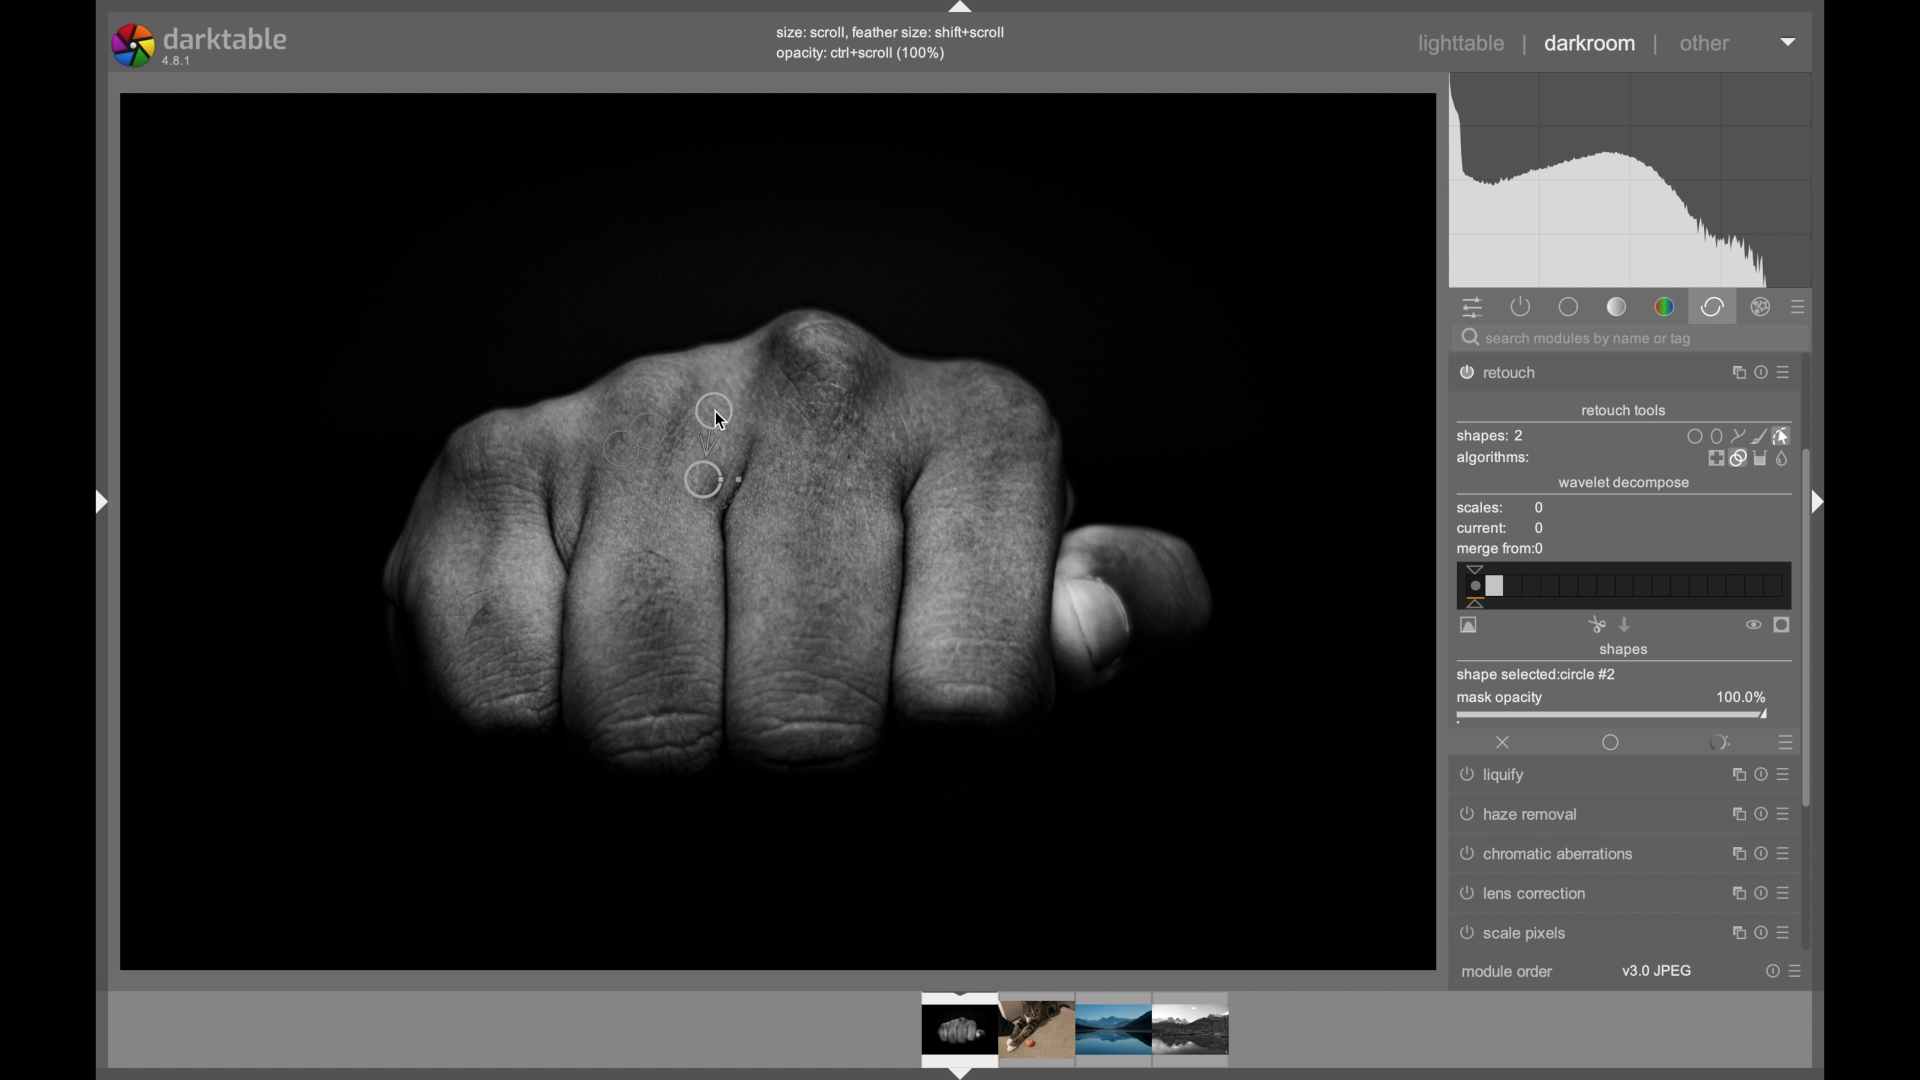 The height and width of the screenshot is (1080, 1920). What do you see at coordinates (1762, 307) in the screenshot?
I see `effect` at bounding box center [1762, 307].